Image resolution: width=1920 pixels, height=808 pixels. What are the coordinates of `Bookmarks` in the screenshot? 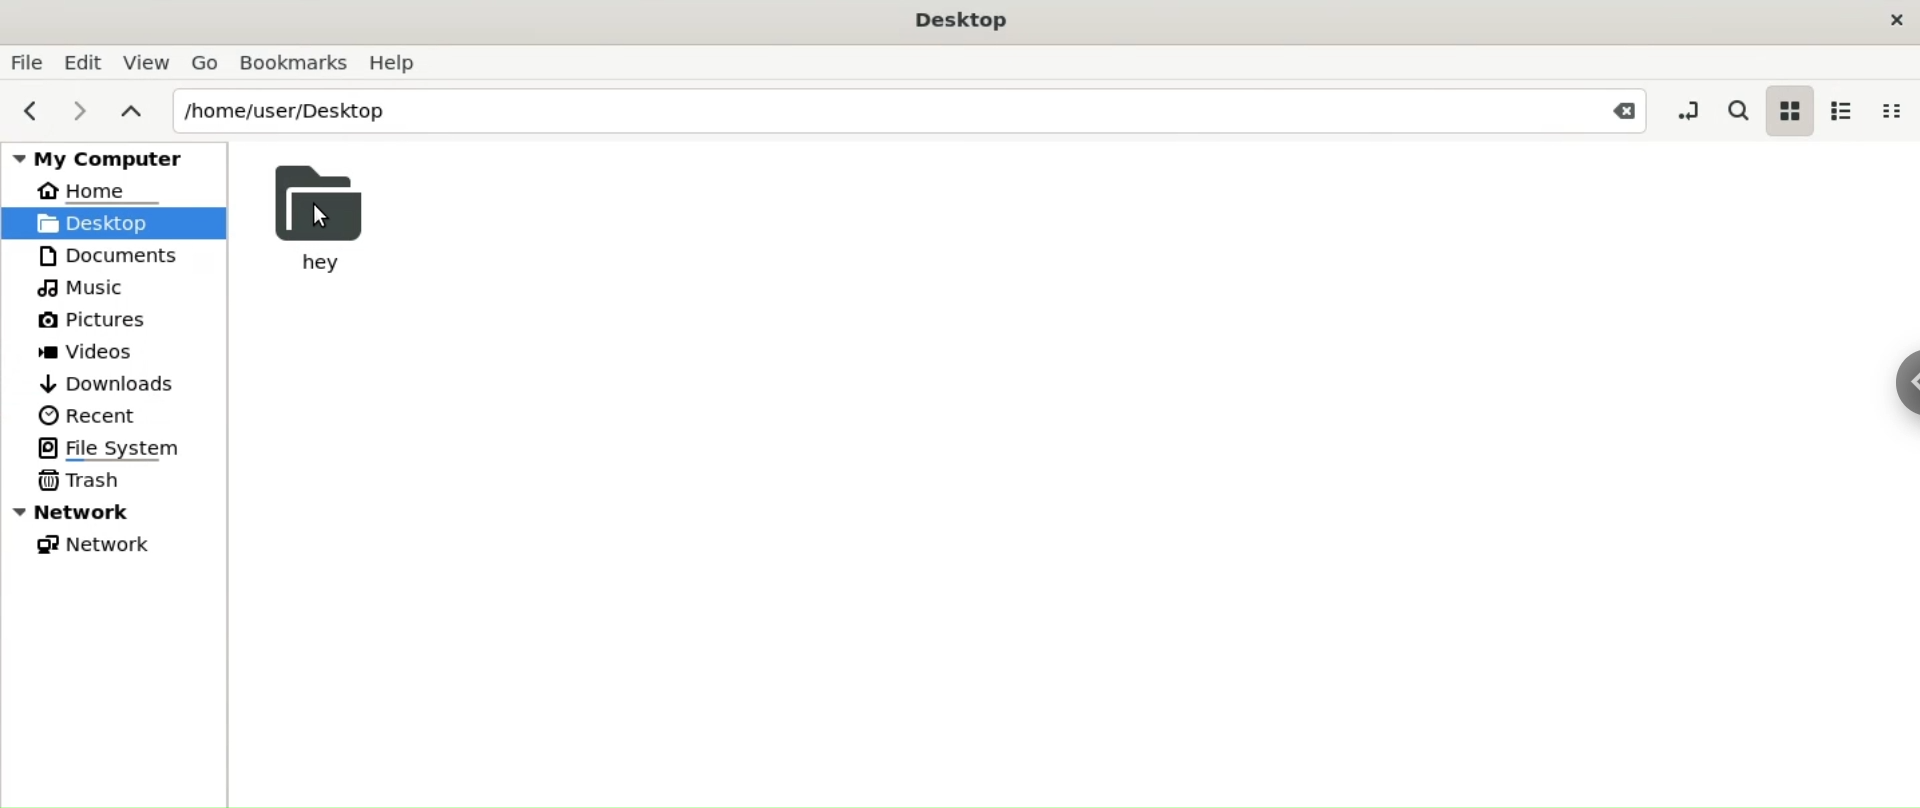 It's located at (296, 65).